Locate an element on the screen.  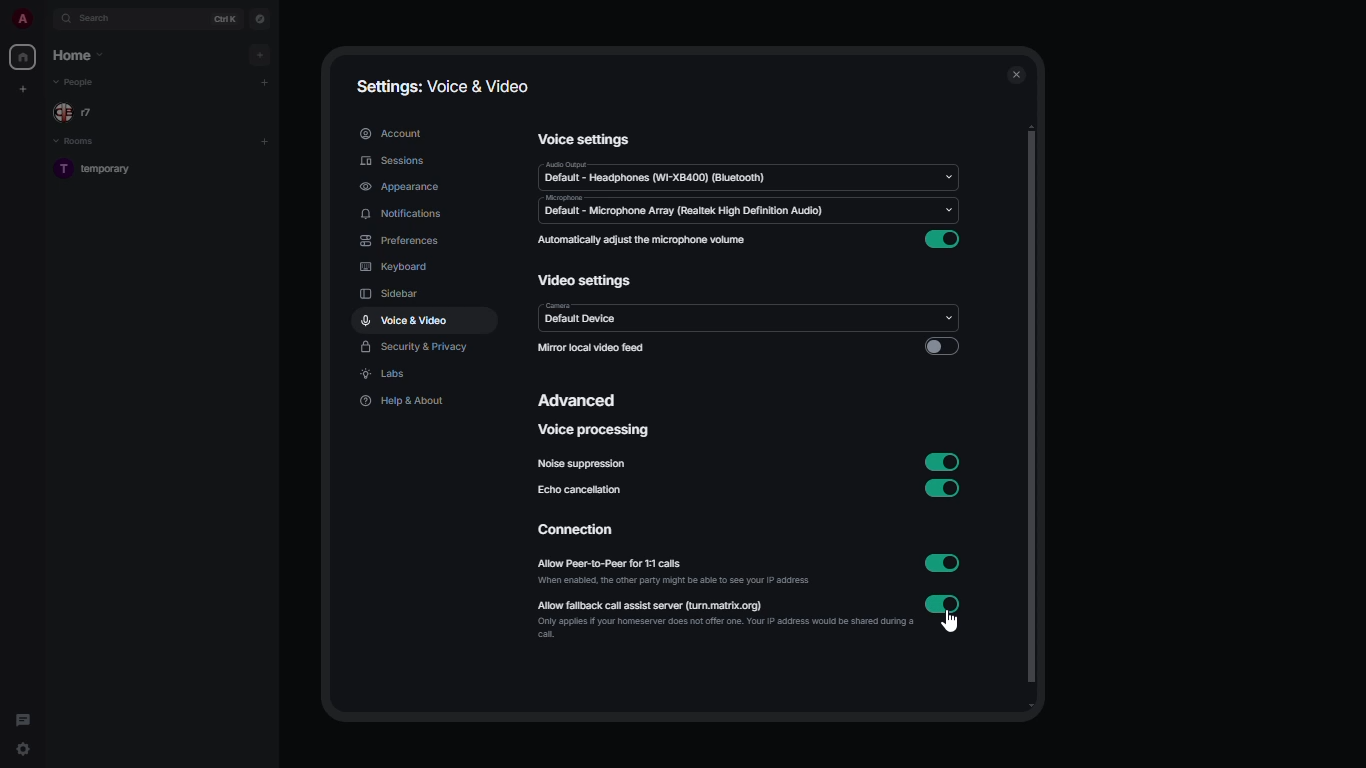
add is located at coordinates (265, 80).